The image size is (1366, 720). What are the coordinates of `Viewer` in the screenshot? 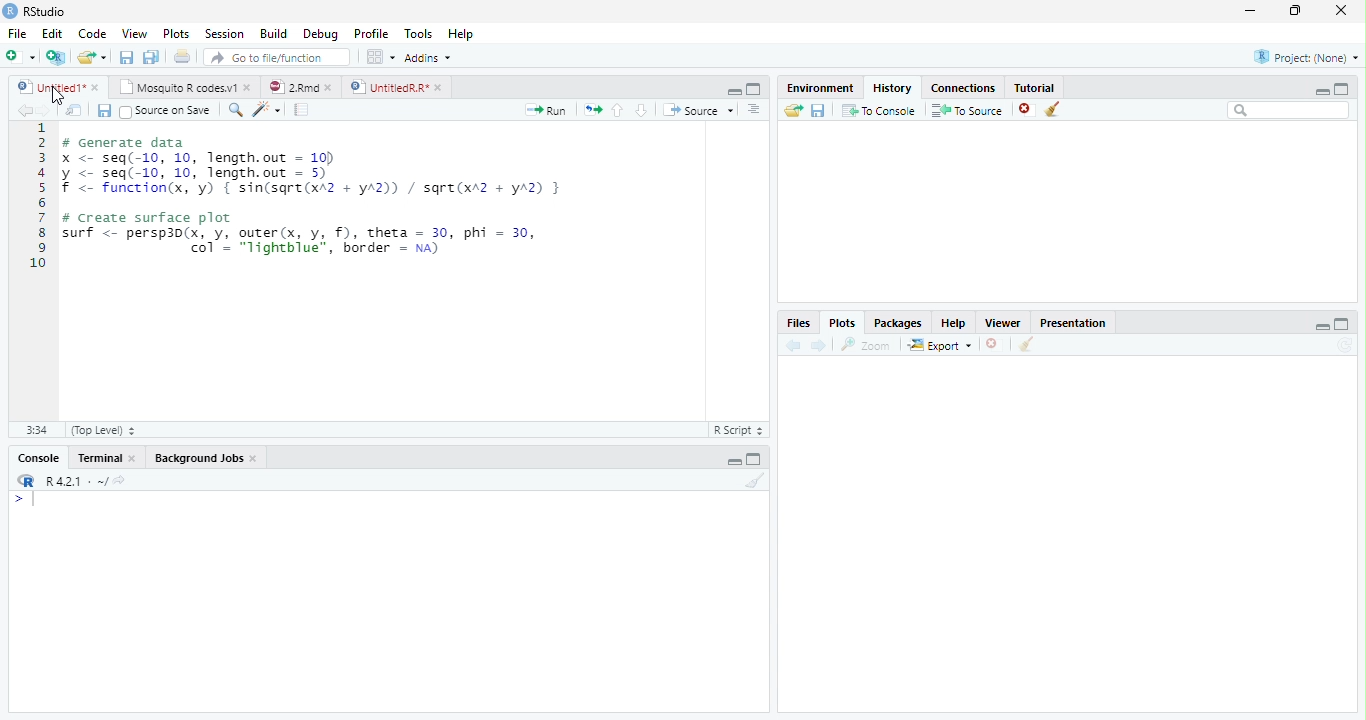 It's located at (1002, 322).